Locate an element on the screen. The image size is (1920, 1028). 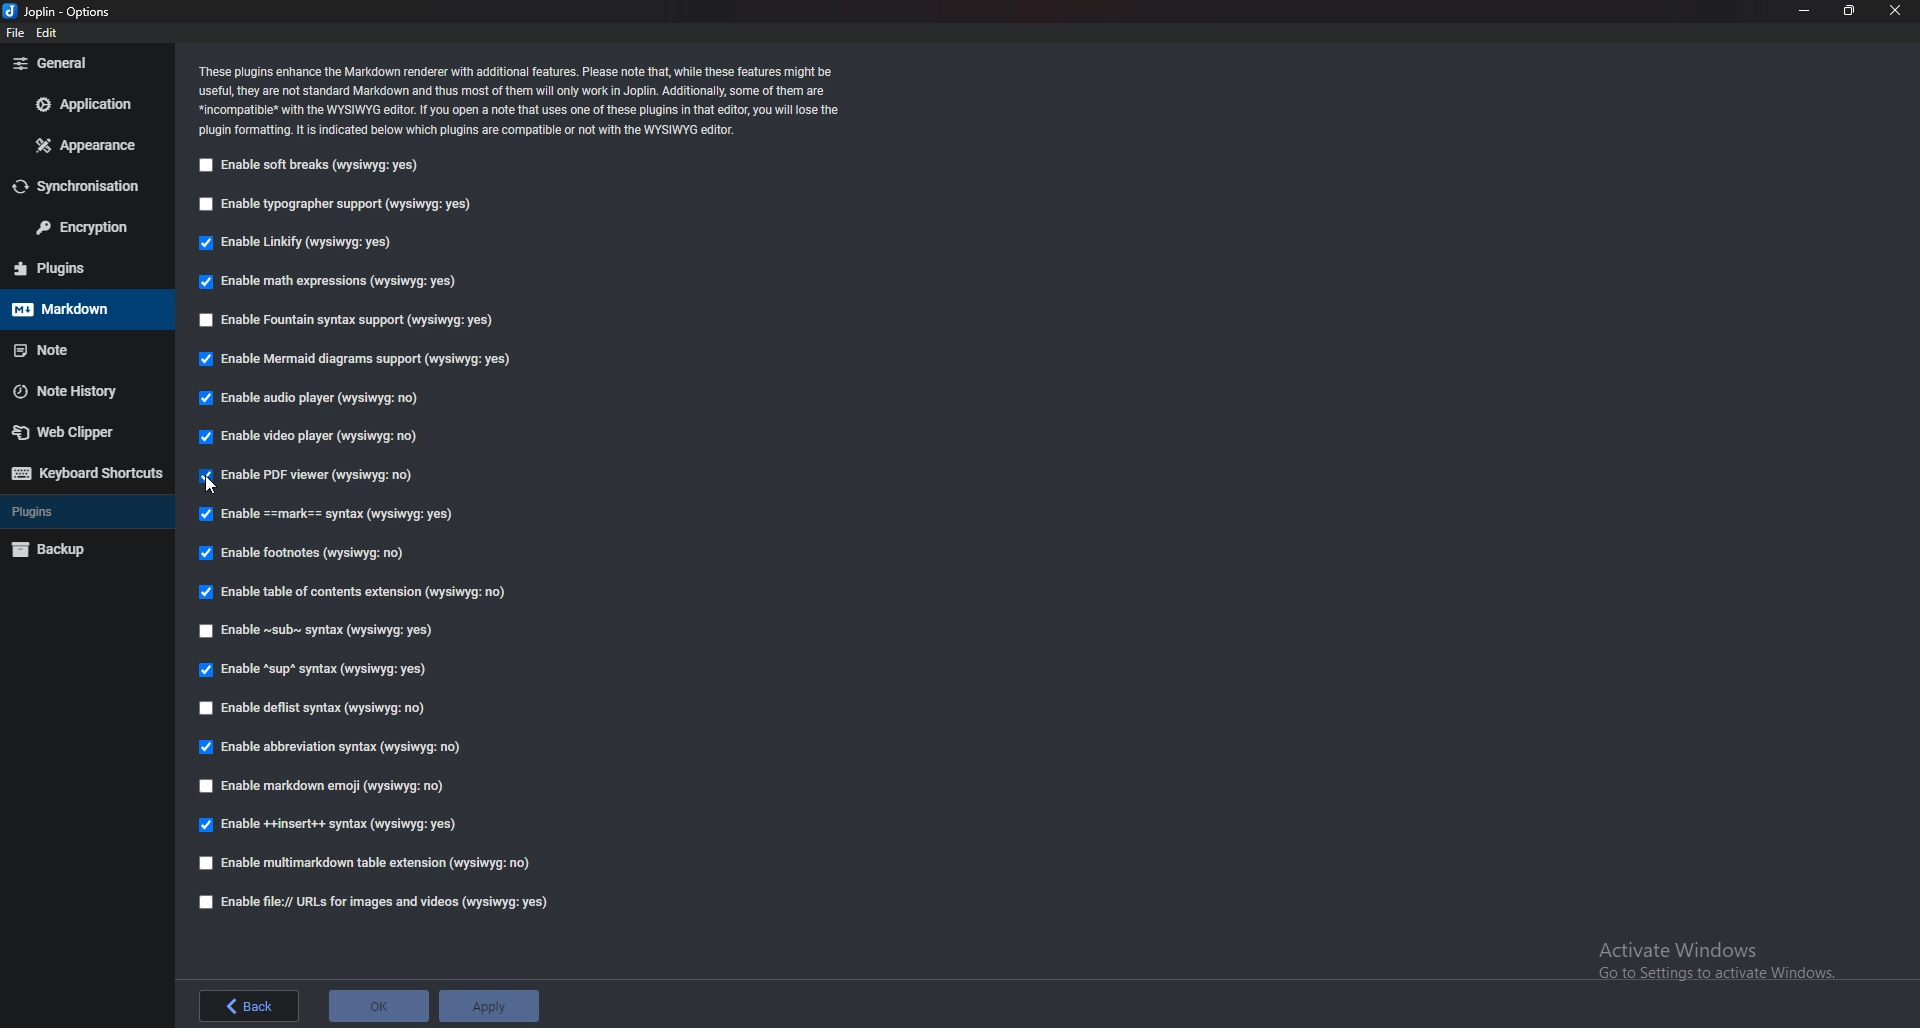
Plugins is located at coordinates (78, 514).